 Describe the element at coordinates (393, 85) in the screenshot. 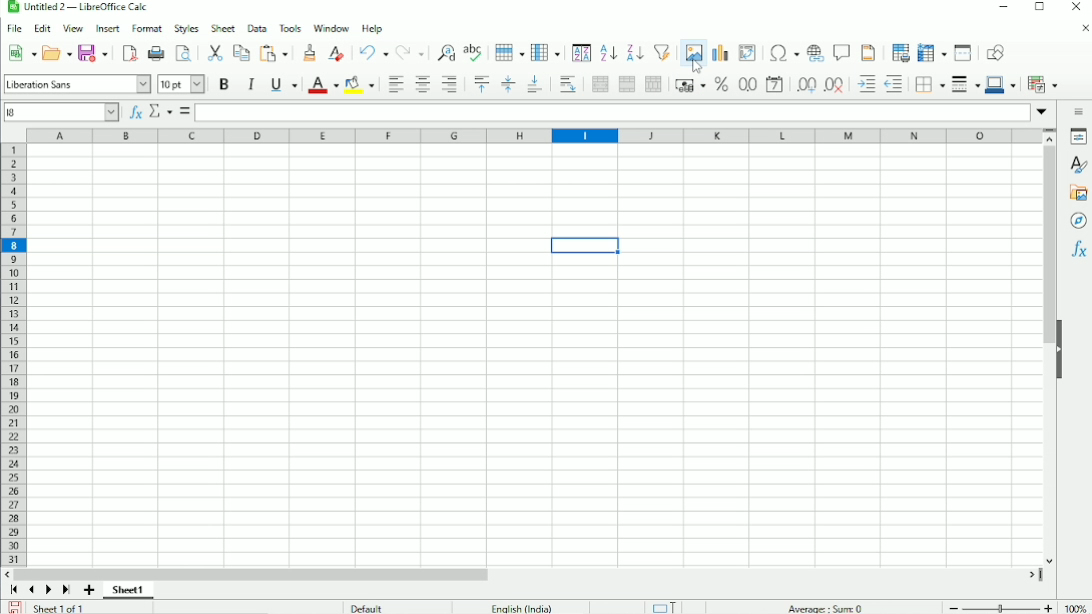

I see `Align left` at that location.